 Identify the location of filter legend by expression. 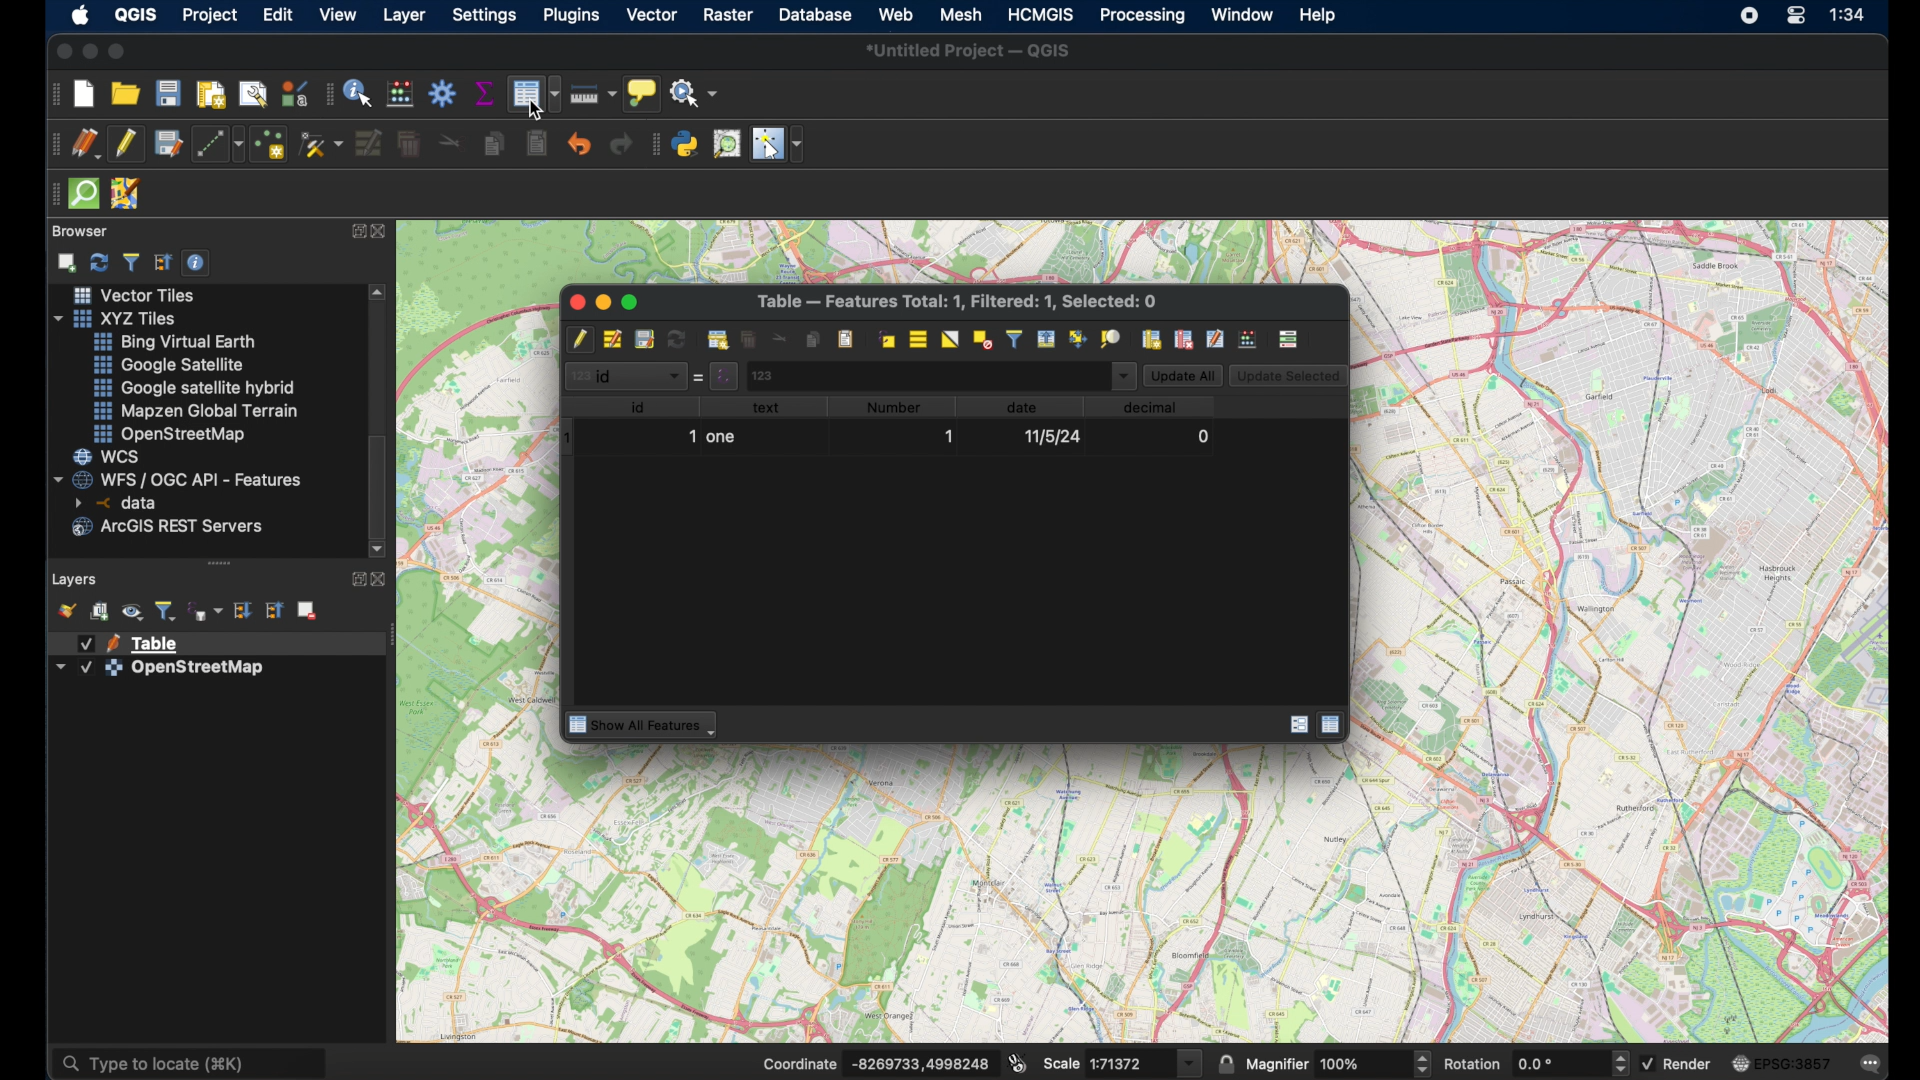
(207, 608).